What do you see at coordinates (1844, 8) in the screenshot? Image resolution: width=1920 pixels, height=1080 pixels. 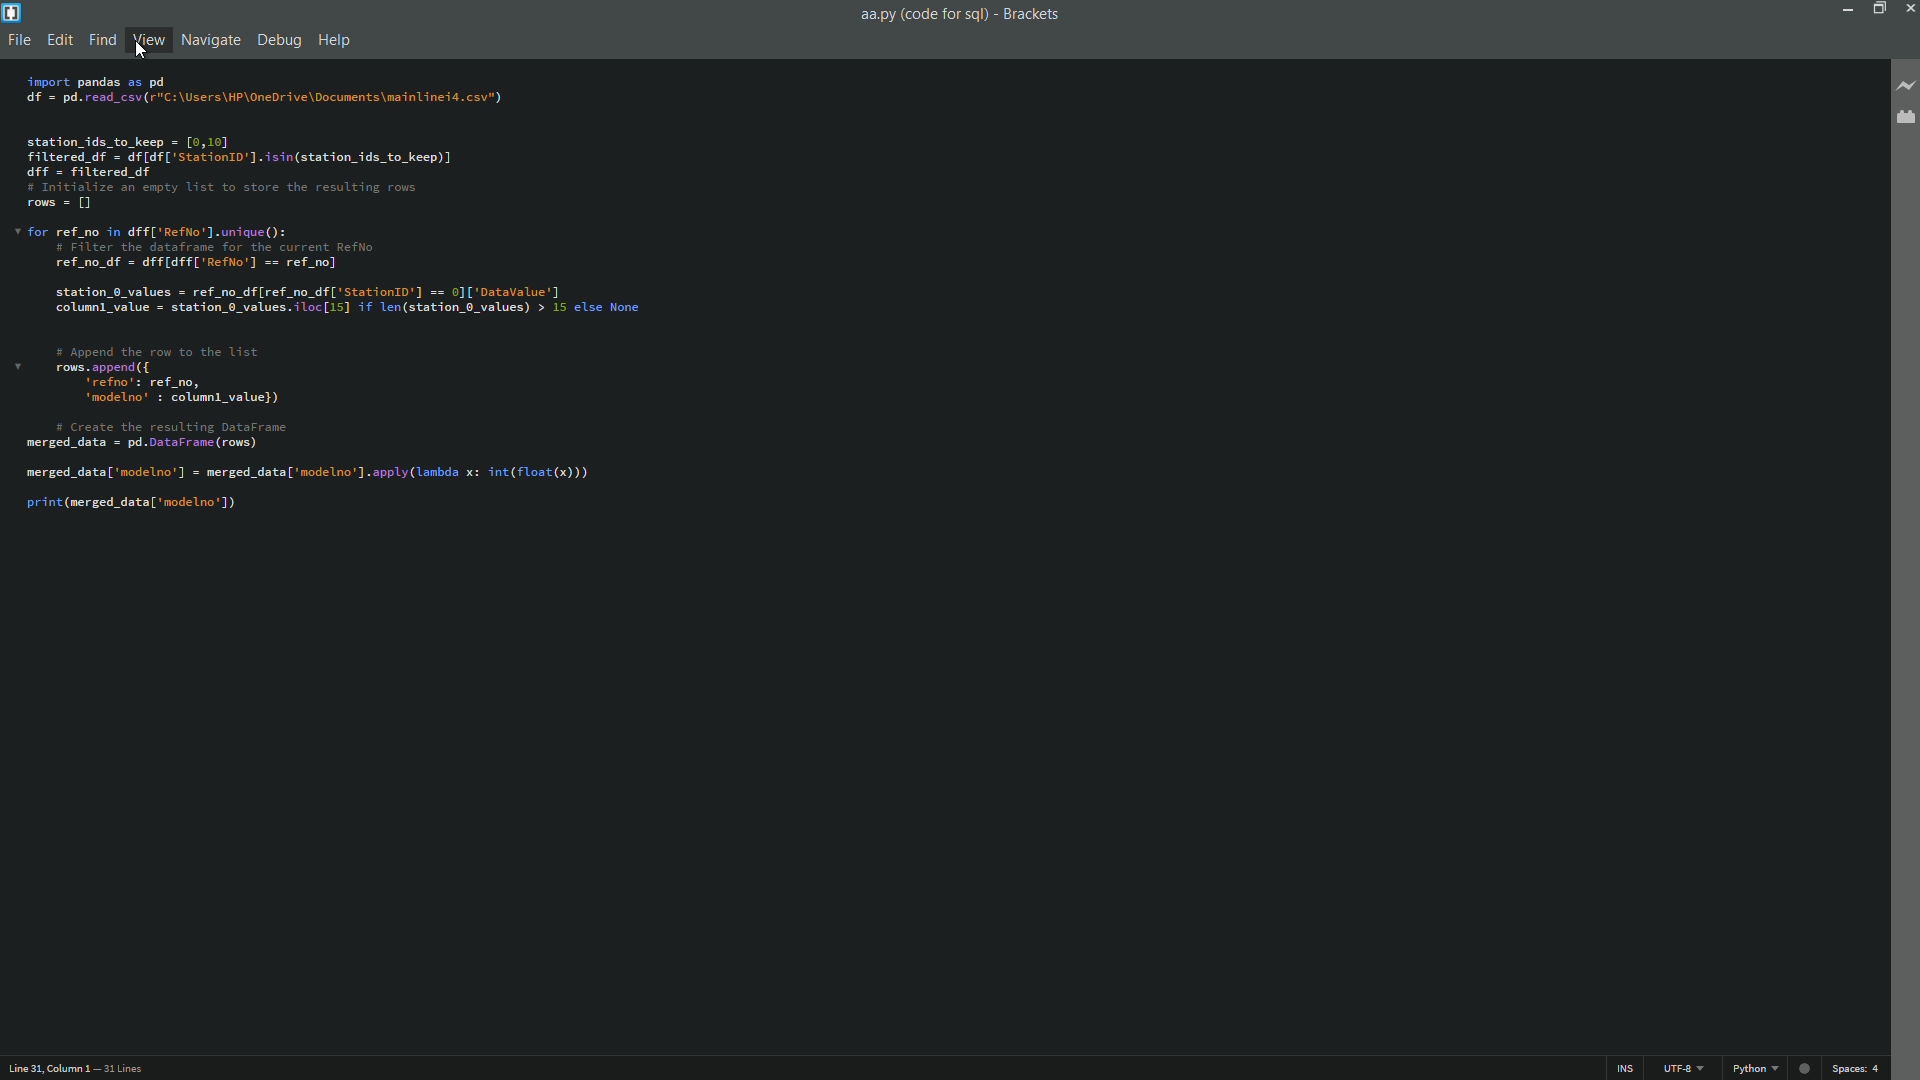 I see `Minimize` at bounding box center [1844, 8].